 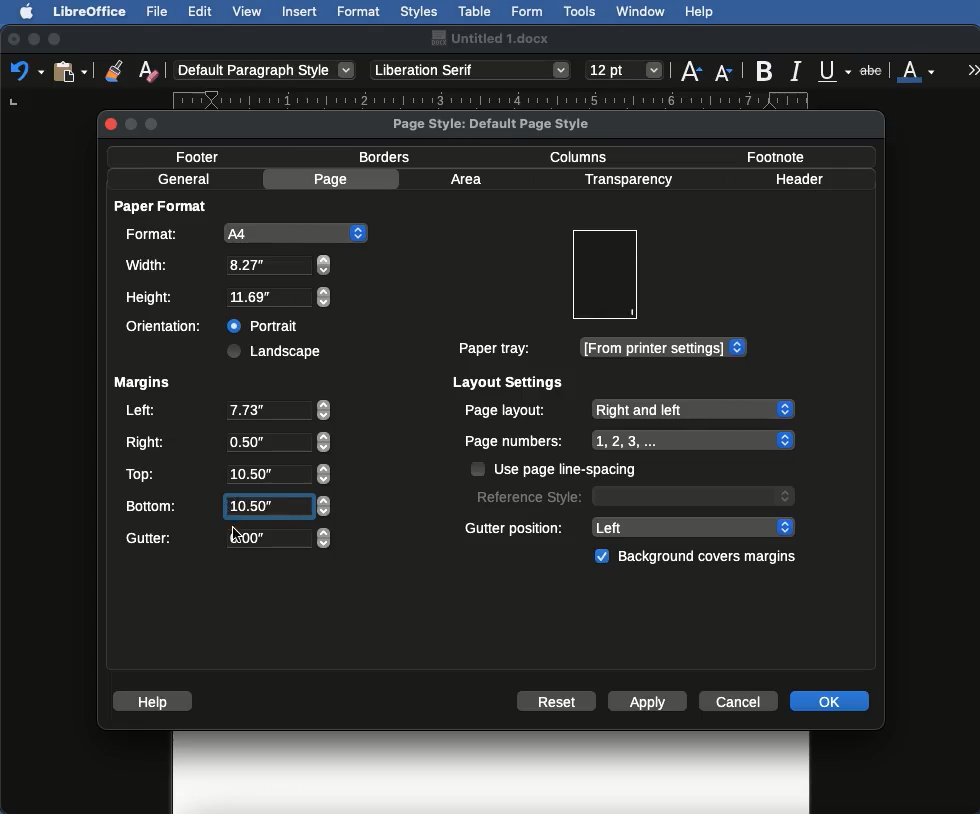 What do you see at coordinates (766, 71) in the screenshot?
I see `Bold` at bounding box center [766, 71].